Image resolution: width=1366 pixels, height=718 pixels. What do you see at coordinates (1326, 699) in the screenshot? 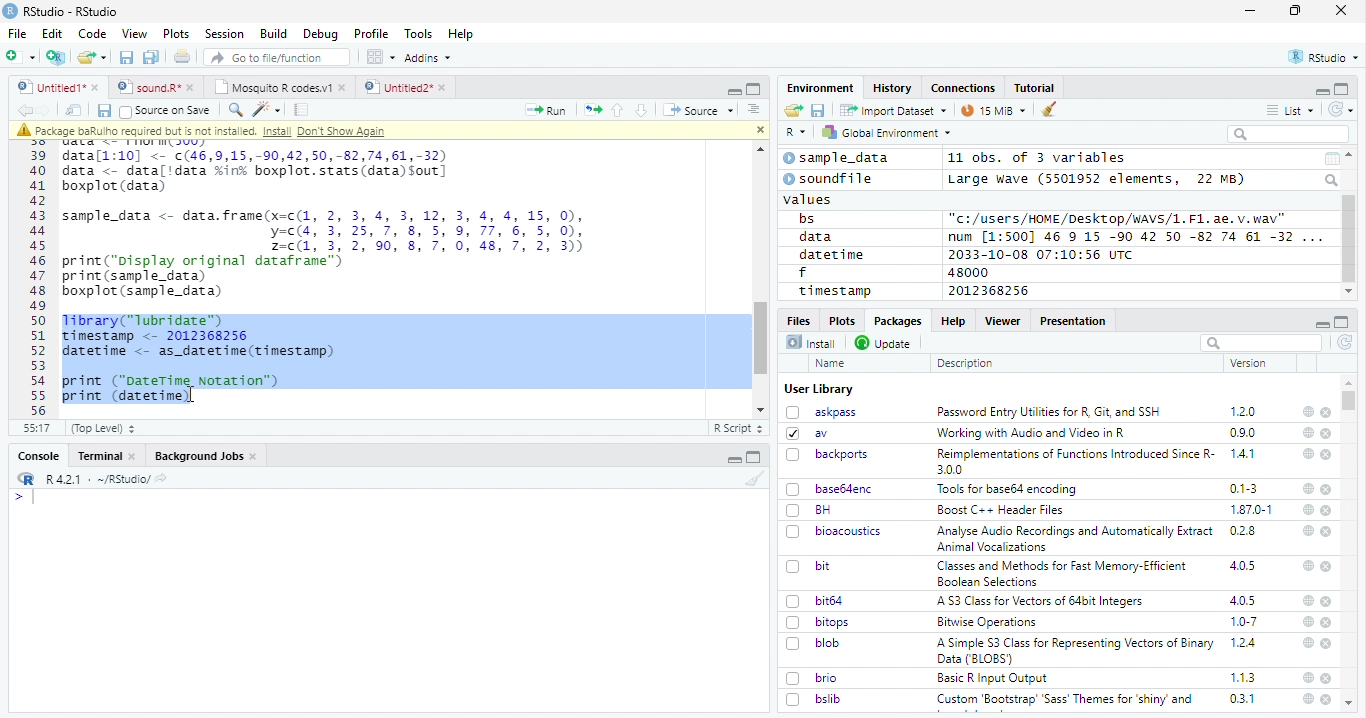
I see `close` at bounding box center [1326, 699].